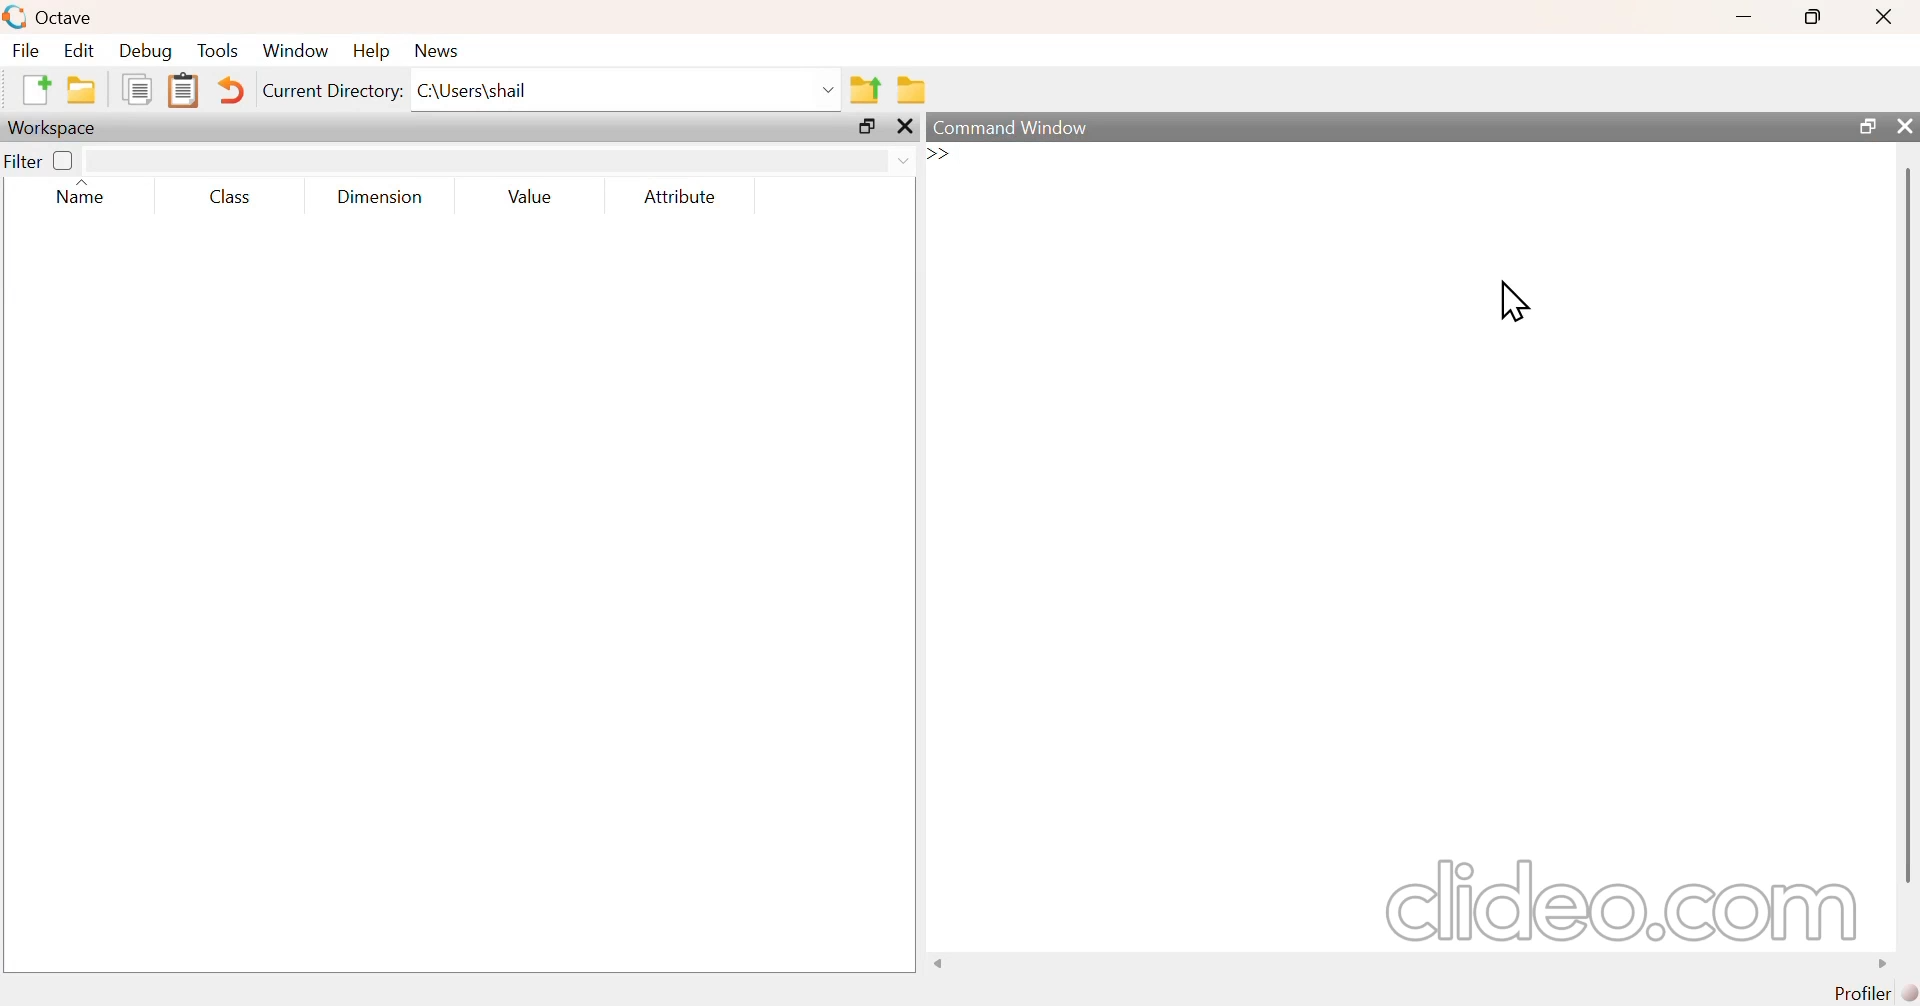 This screenshot has height=1006, width=1920. I want to click on open an existing file in editor, so click(82, 90).